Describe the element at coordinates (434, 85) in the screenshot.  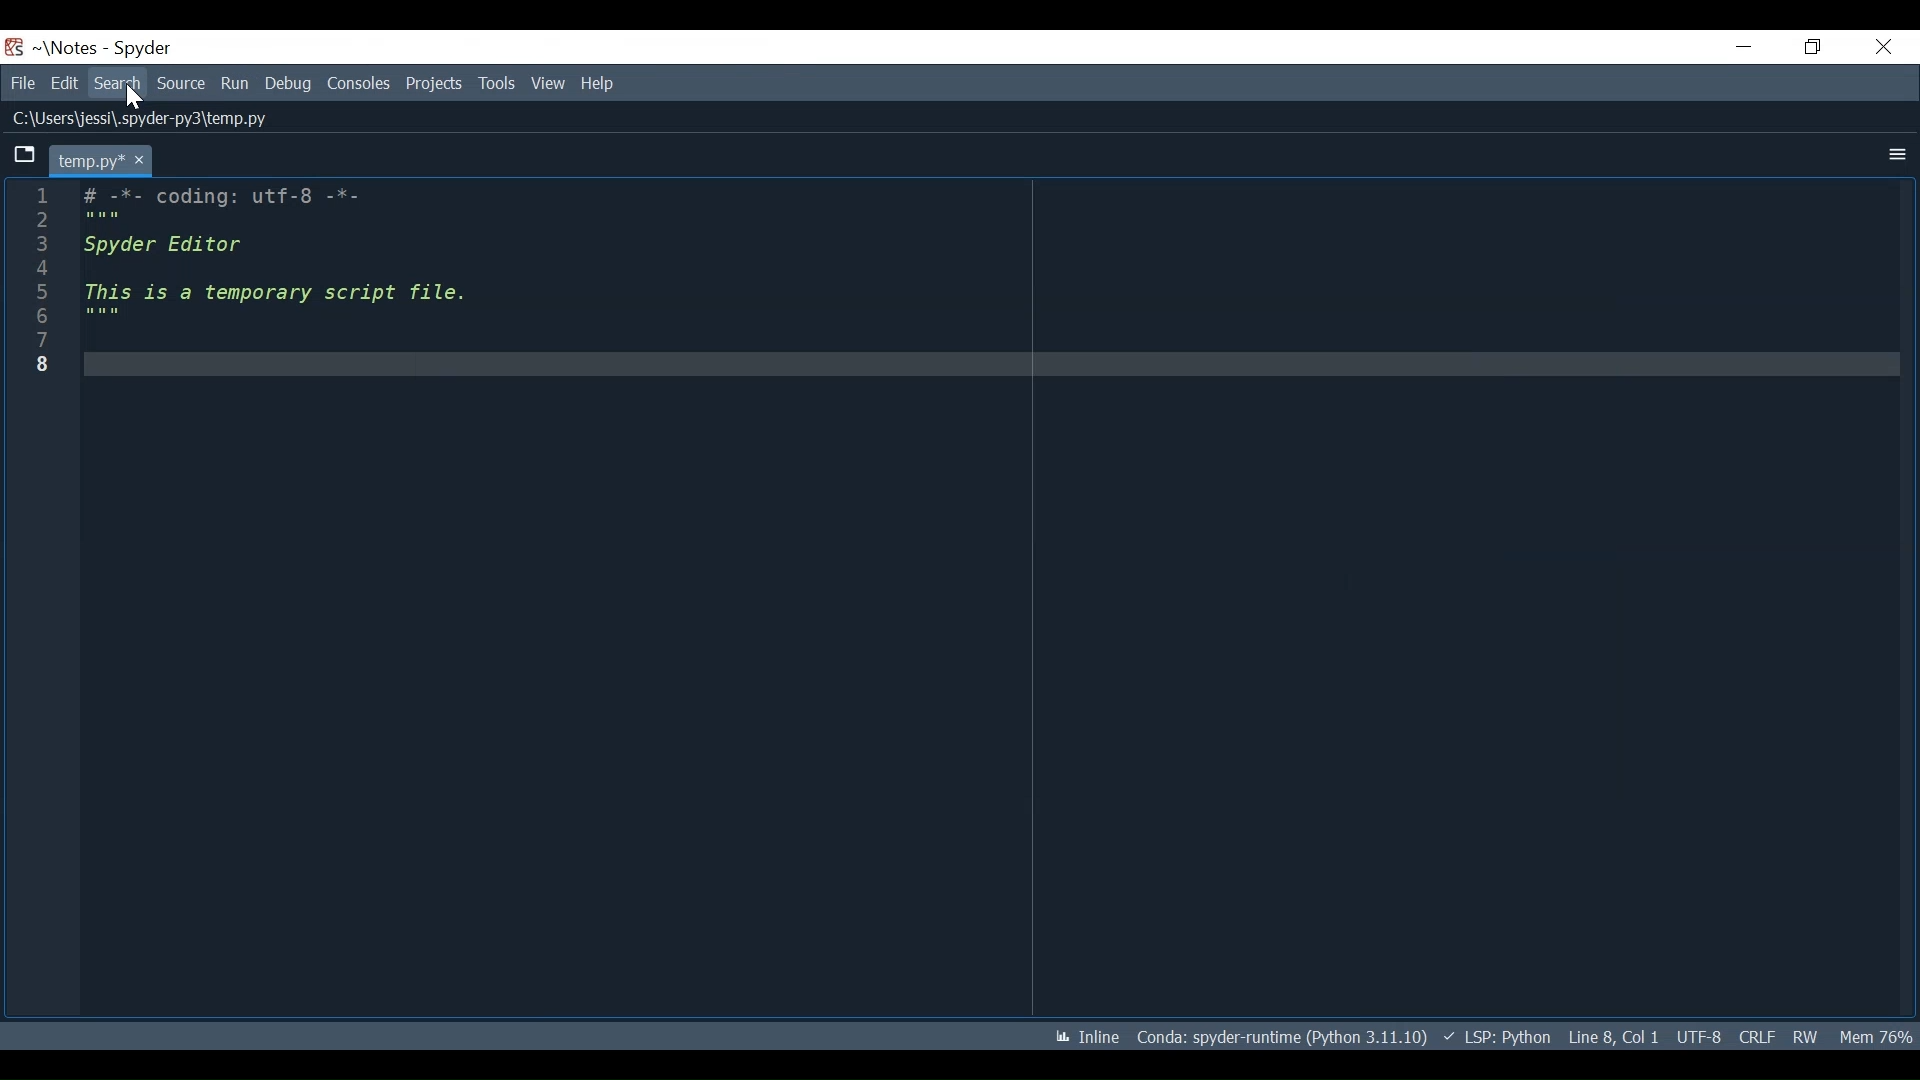
I see `Projects` at that location.